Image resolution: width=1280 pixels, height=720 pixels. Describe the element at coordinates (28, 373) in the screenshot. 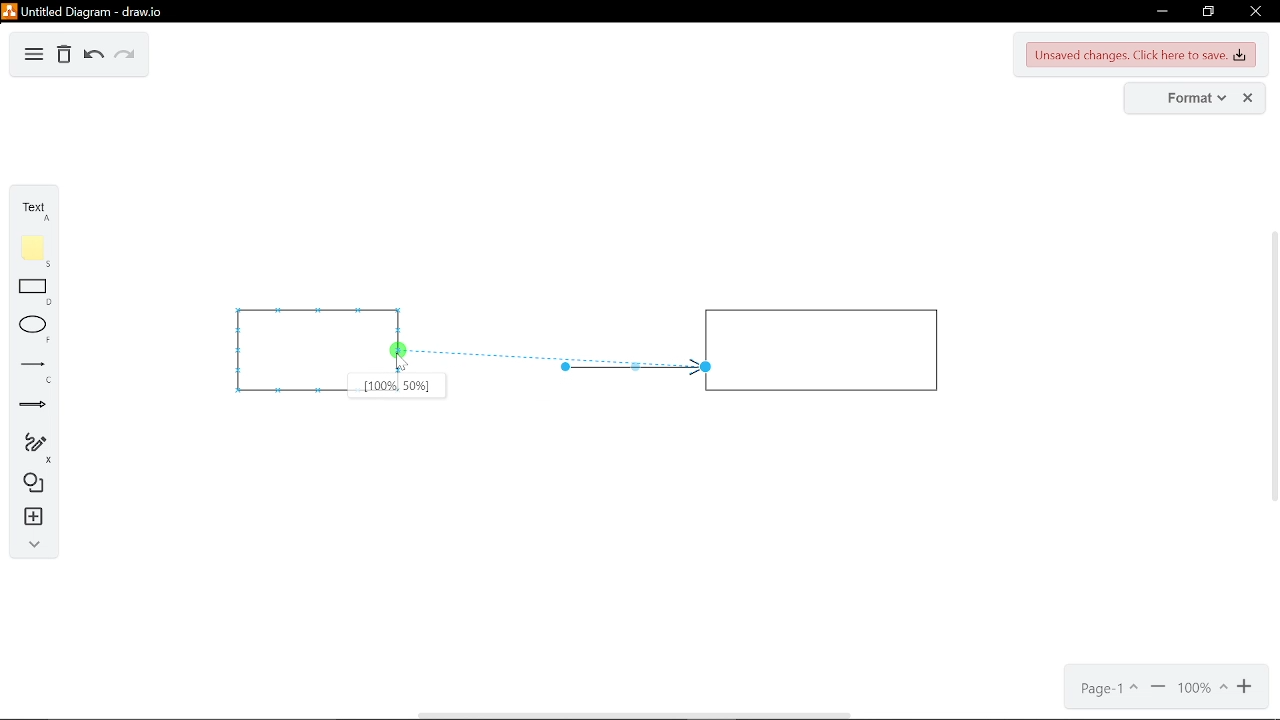

I see `lines` at that location.